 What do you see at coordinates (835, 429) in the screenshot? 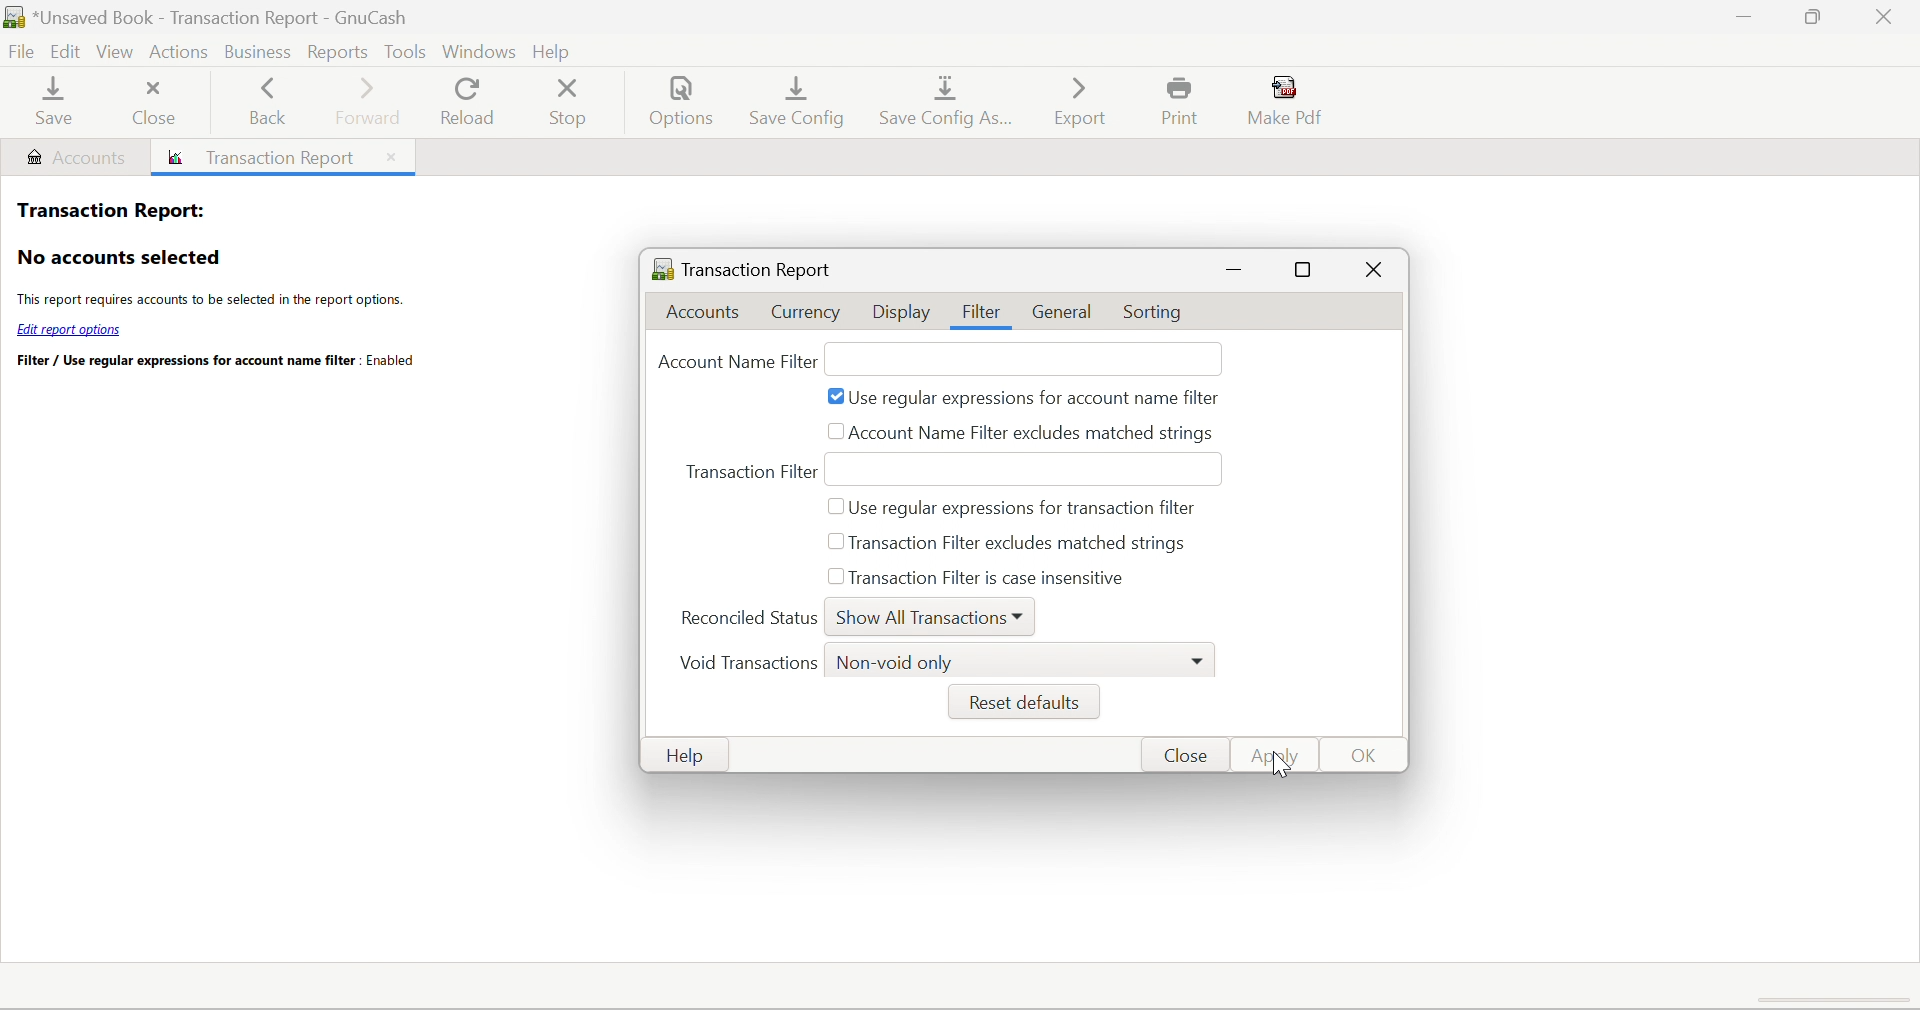
I see `checkbox` at bounding box center [835, 429].